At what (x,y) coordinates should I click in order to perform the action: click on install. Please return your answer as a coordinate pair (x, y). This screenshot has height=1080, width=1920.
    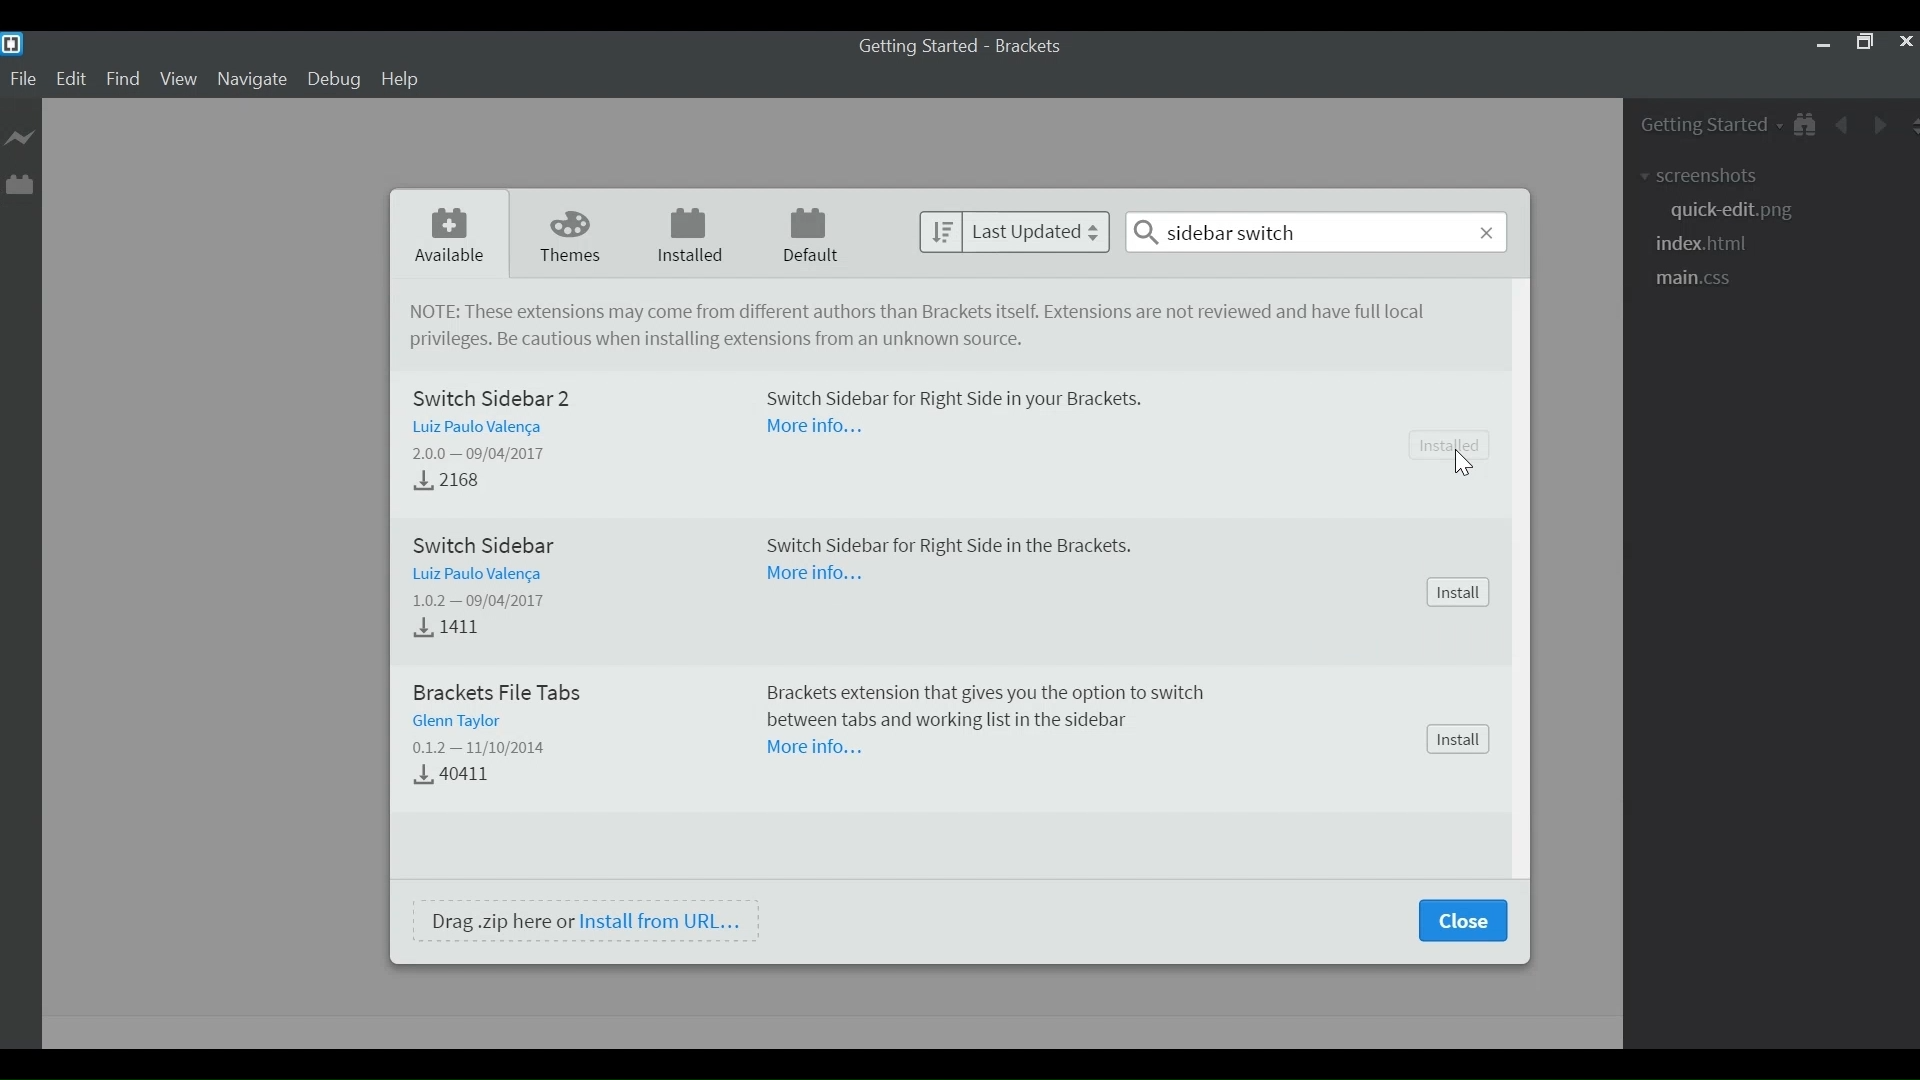
    Looking at the image, I should click on (1456, 739).